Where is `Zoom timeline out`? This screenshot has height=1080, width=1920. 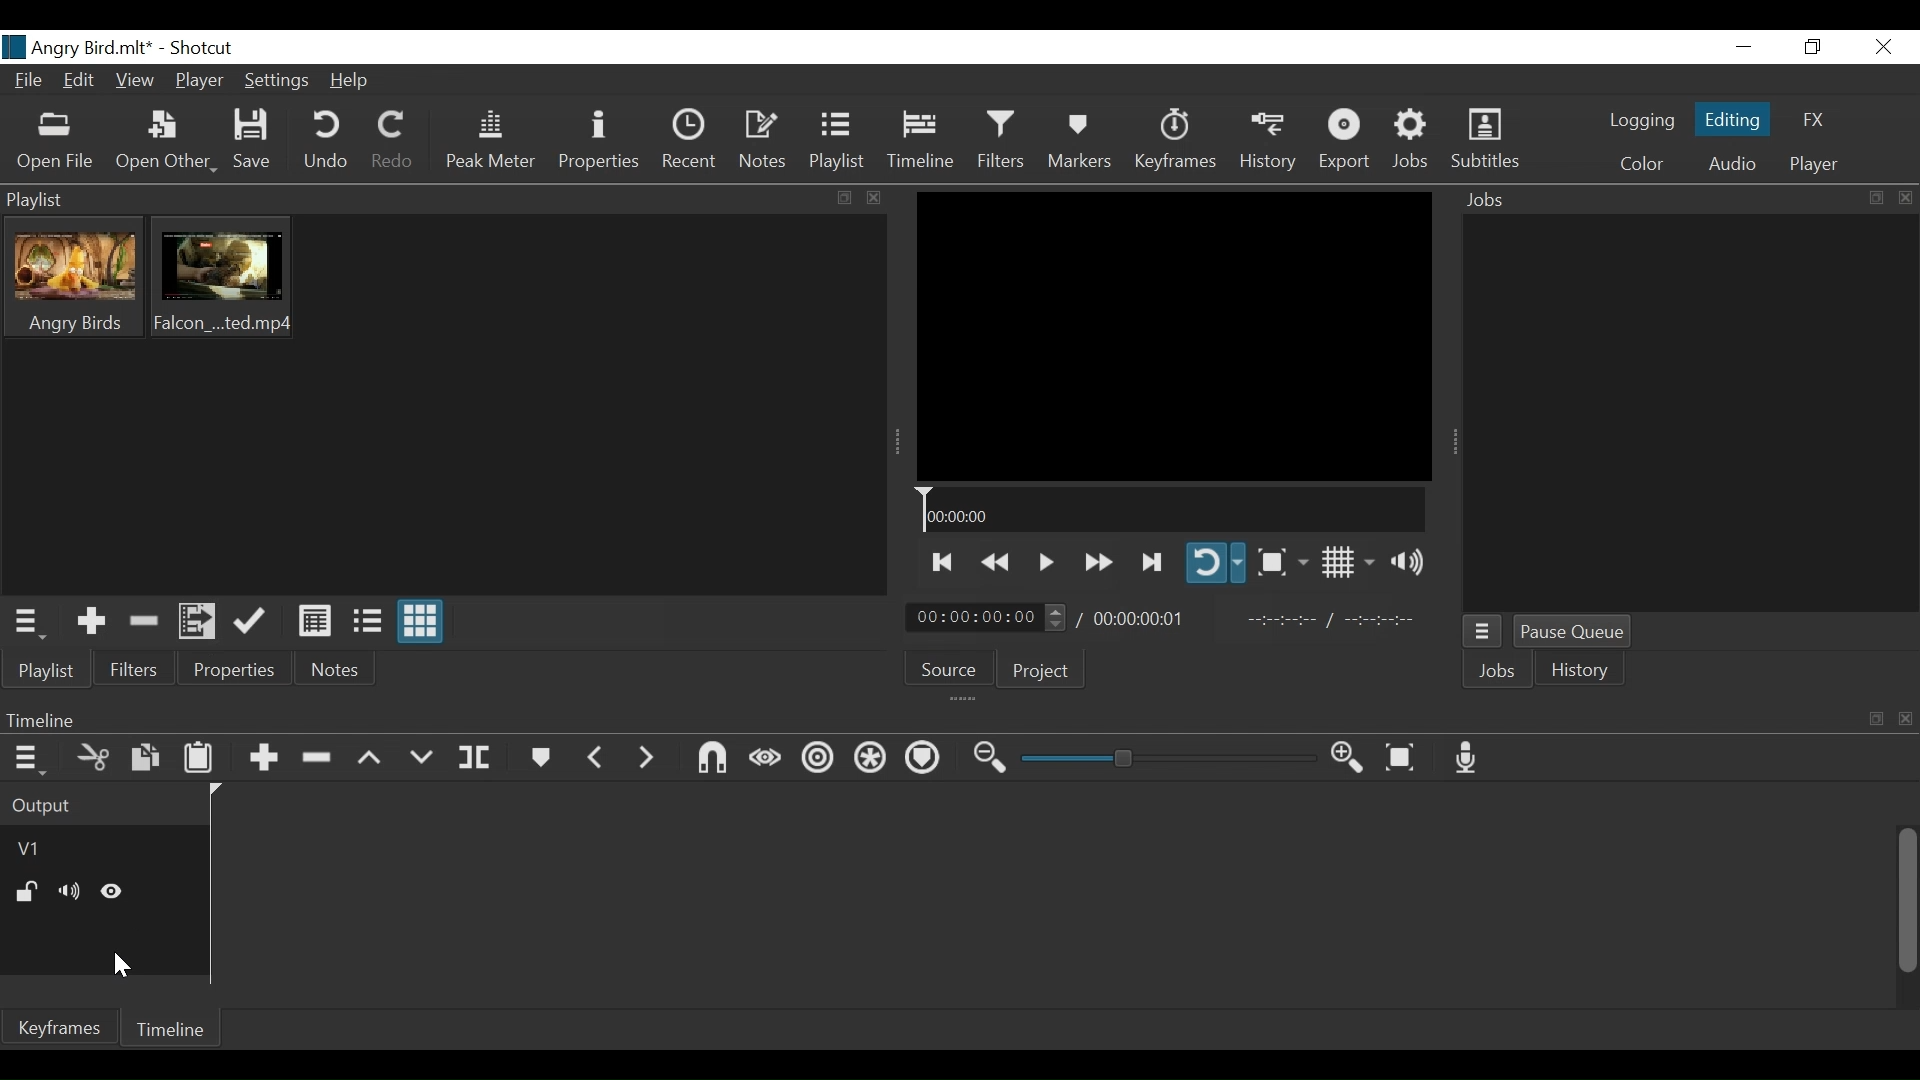 Zoom timeline out is located at coordinates (989, 759).